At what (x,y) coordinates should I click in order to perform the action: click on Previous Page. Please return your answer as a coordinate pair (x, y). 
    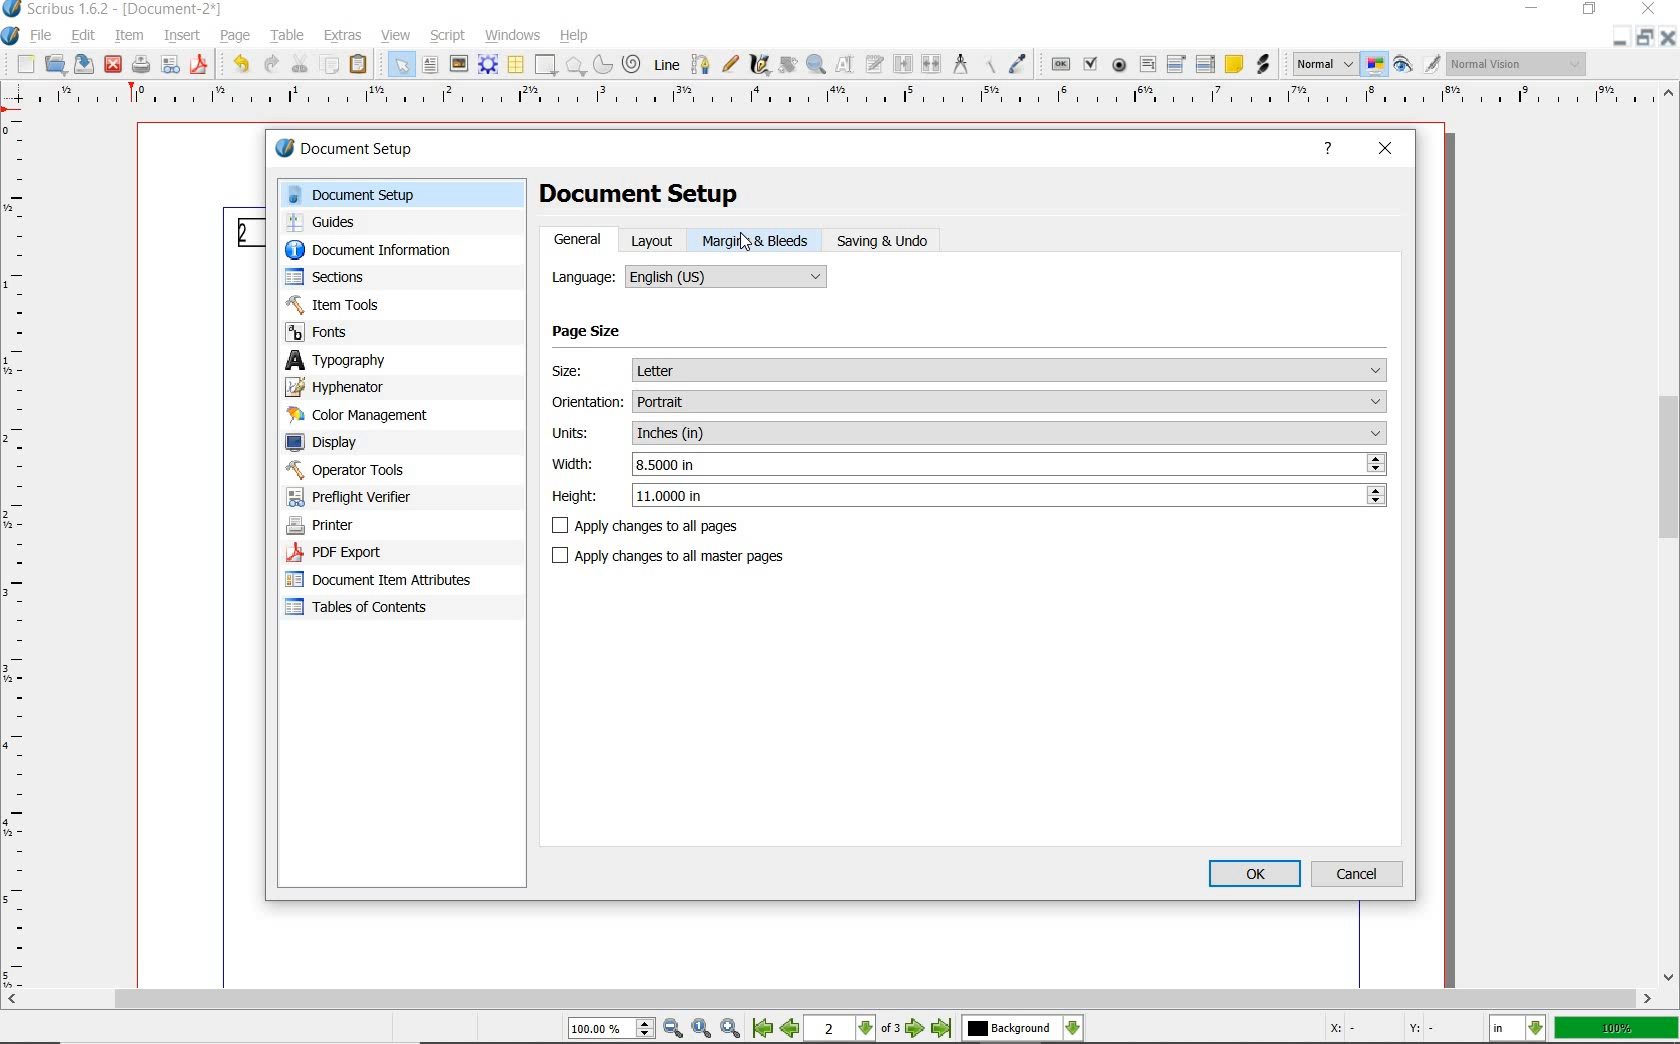
    Looking at the image, I should click on (792, 1031).